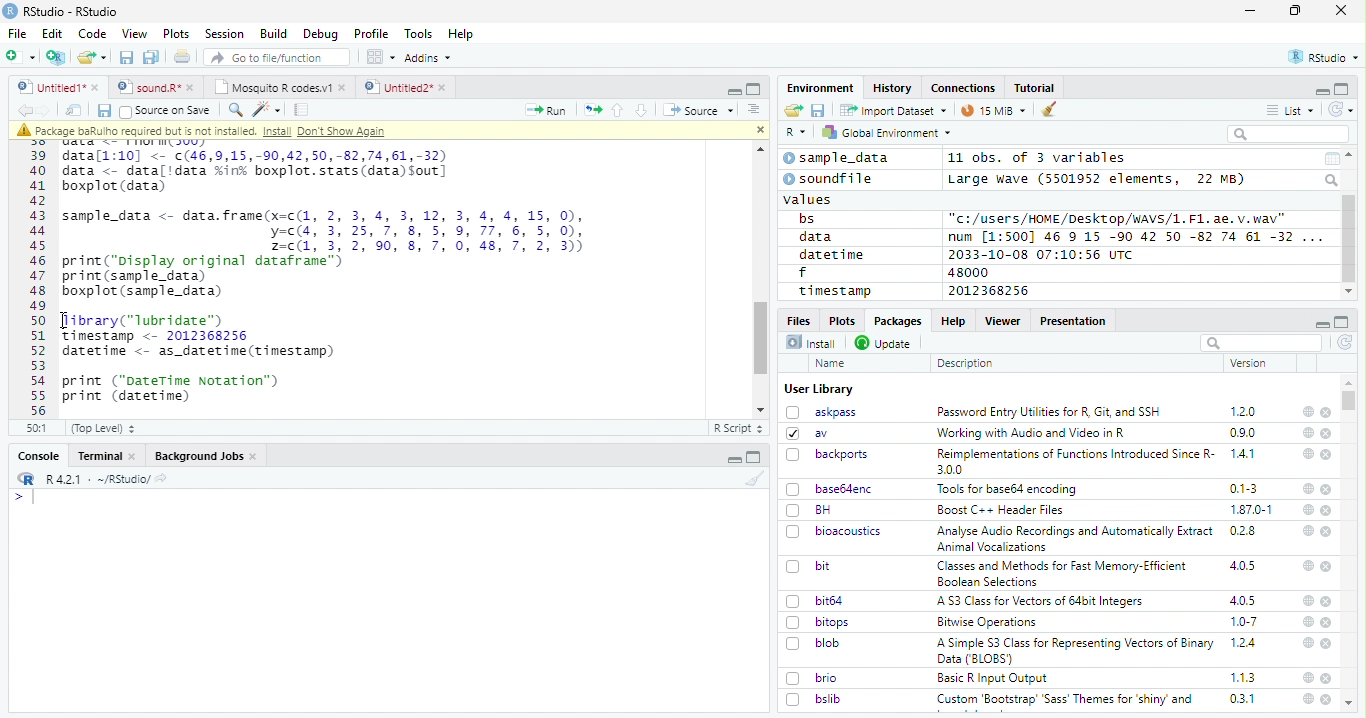 This screenshot has height=718, width=1366. I want to click on Code, so click(91, 34).